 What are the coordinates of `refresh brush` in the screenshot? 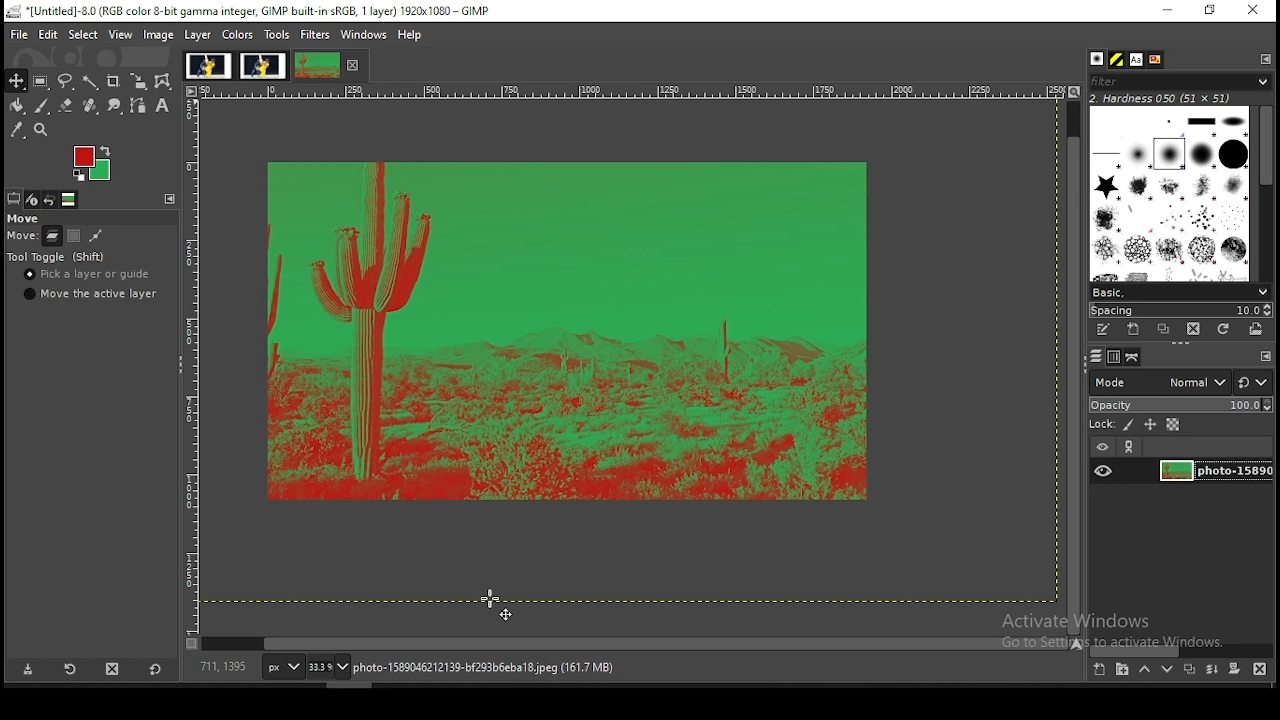 It's located at (1223, 329).